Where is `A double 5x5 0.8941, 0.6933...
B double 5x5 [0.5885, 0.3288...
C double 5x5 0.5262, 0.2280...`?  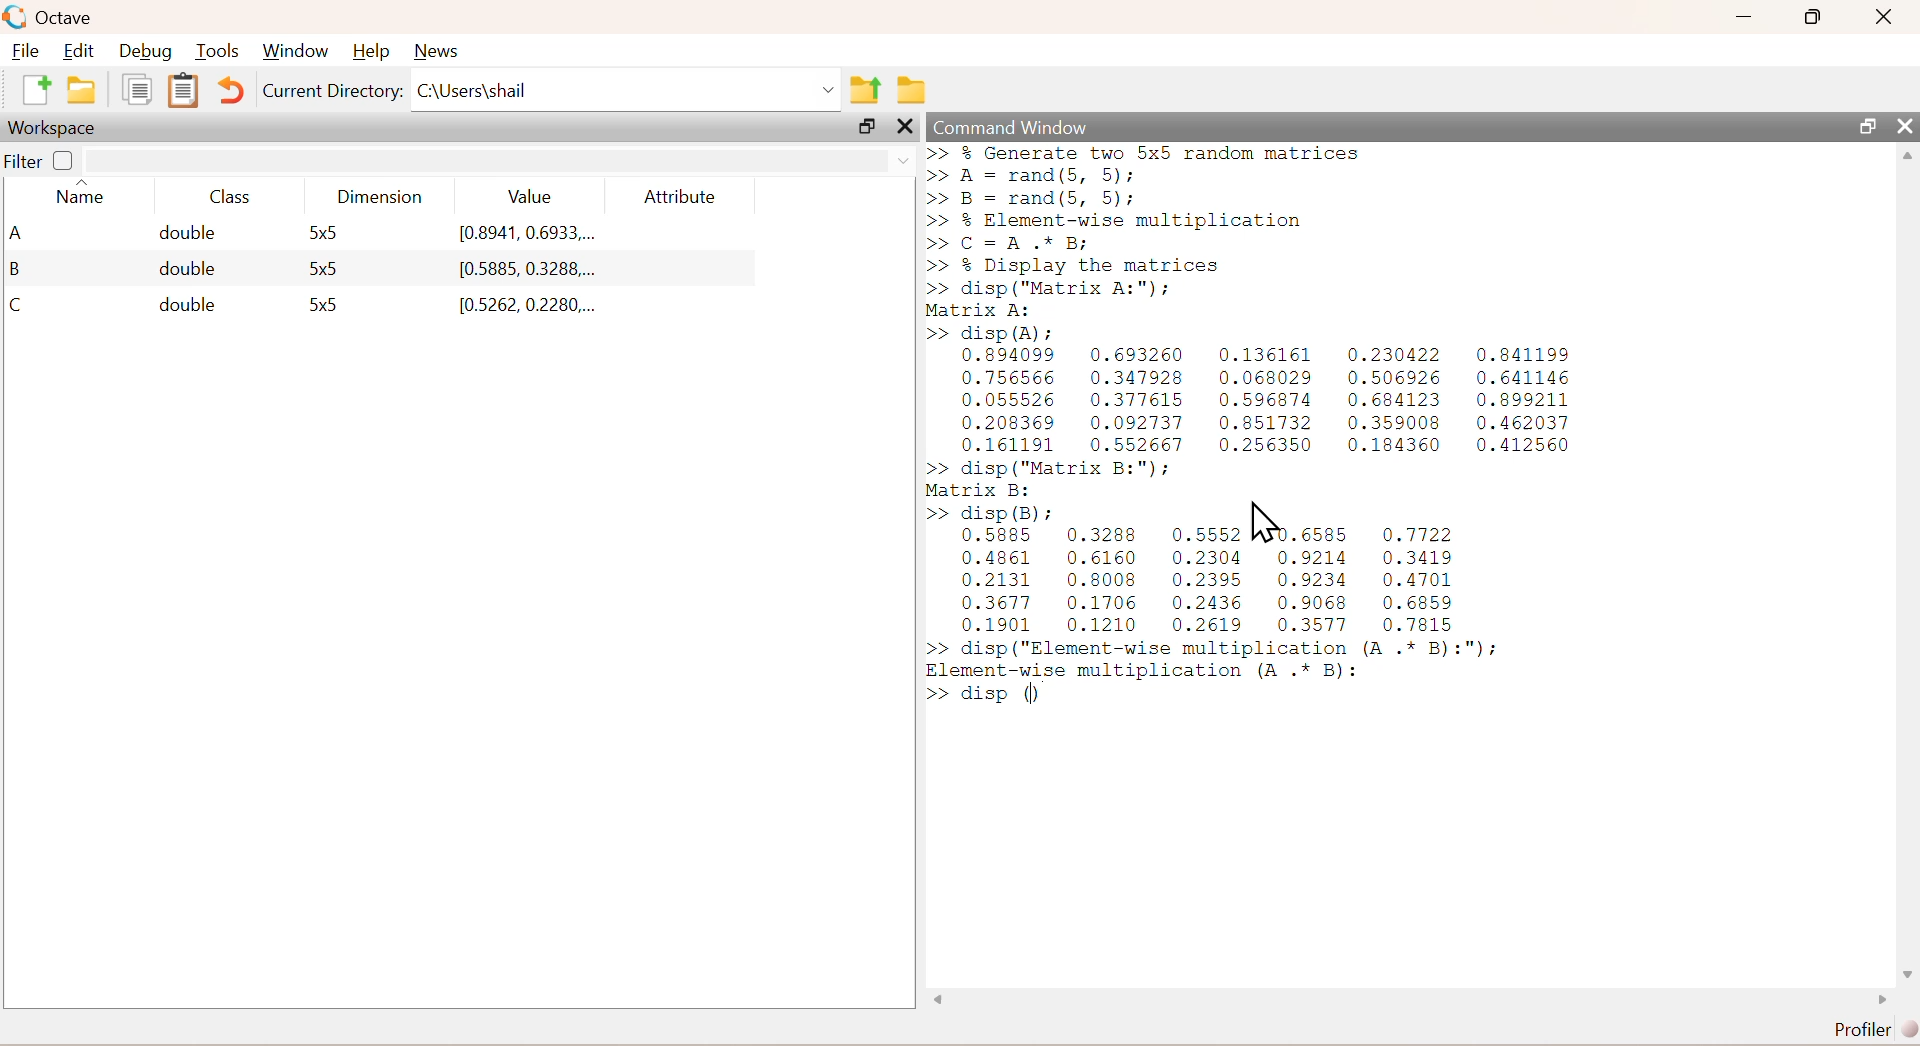 A double 5x5 0.8941, 0.6933...
B double 5x5 [0.5885, 0.3288...
C double 5x5 0.5262, 0.2280... is located at coordinates (341, 271).